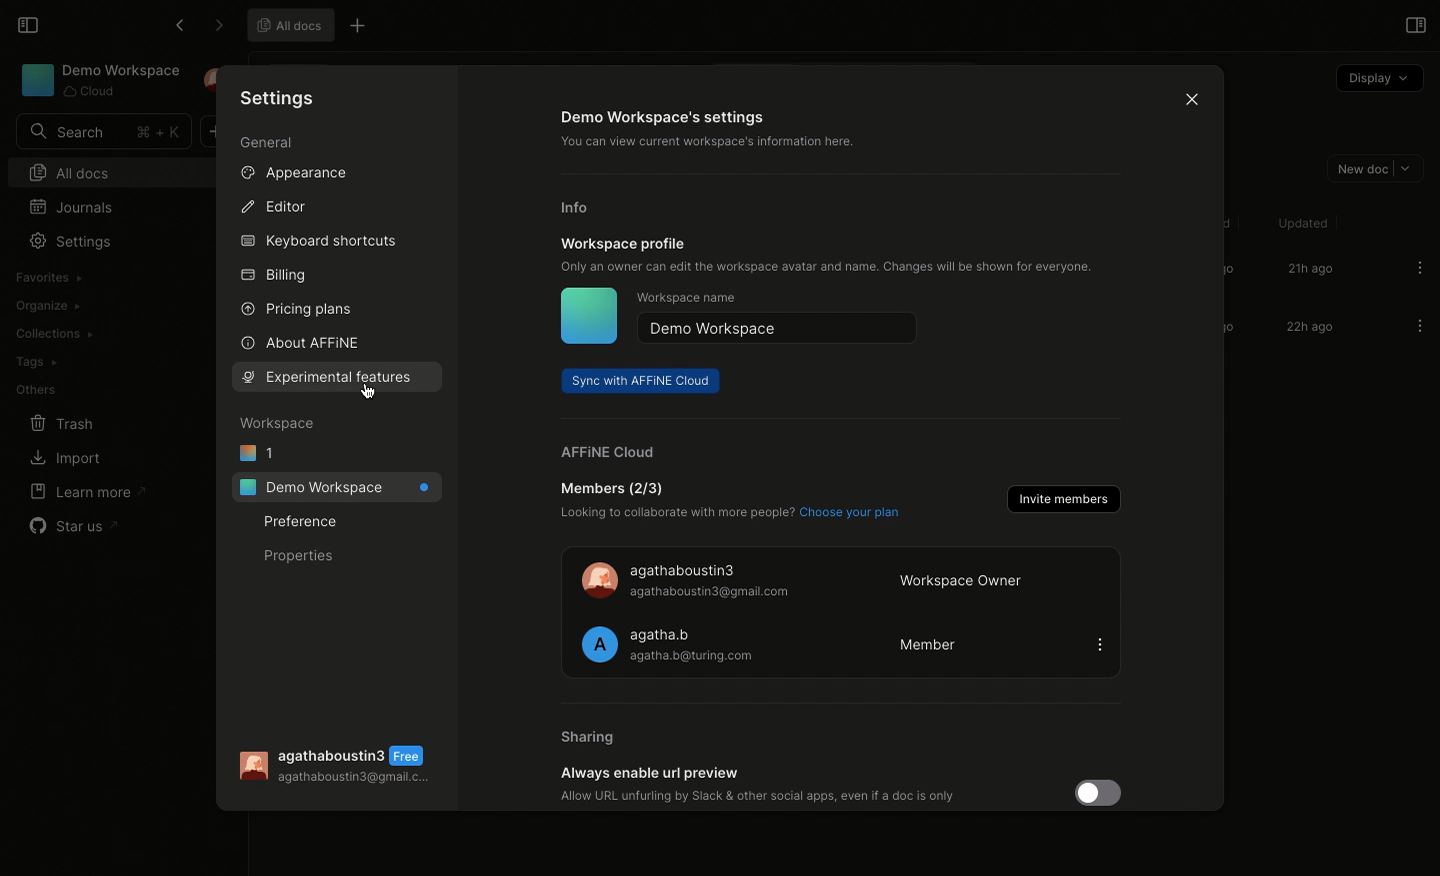 The image size is (1440, 876). Describe the element at coordinates (101, 80) in the screenshot. I see `Demo Workspace` at that location.